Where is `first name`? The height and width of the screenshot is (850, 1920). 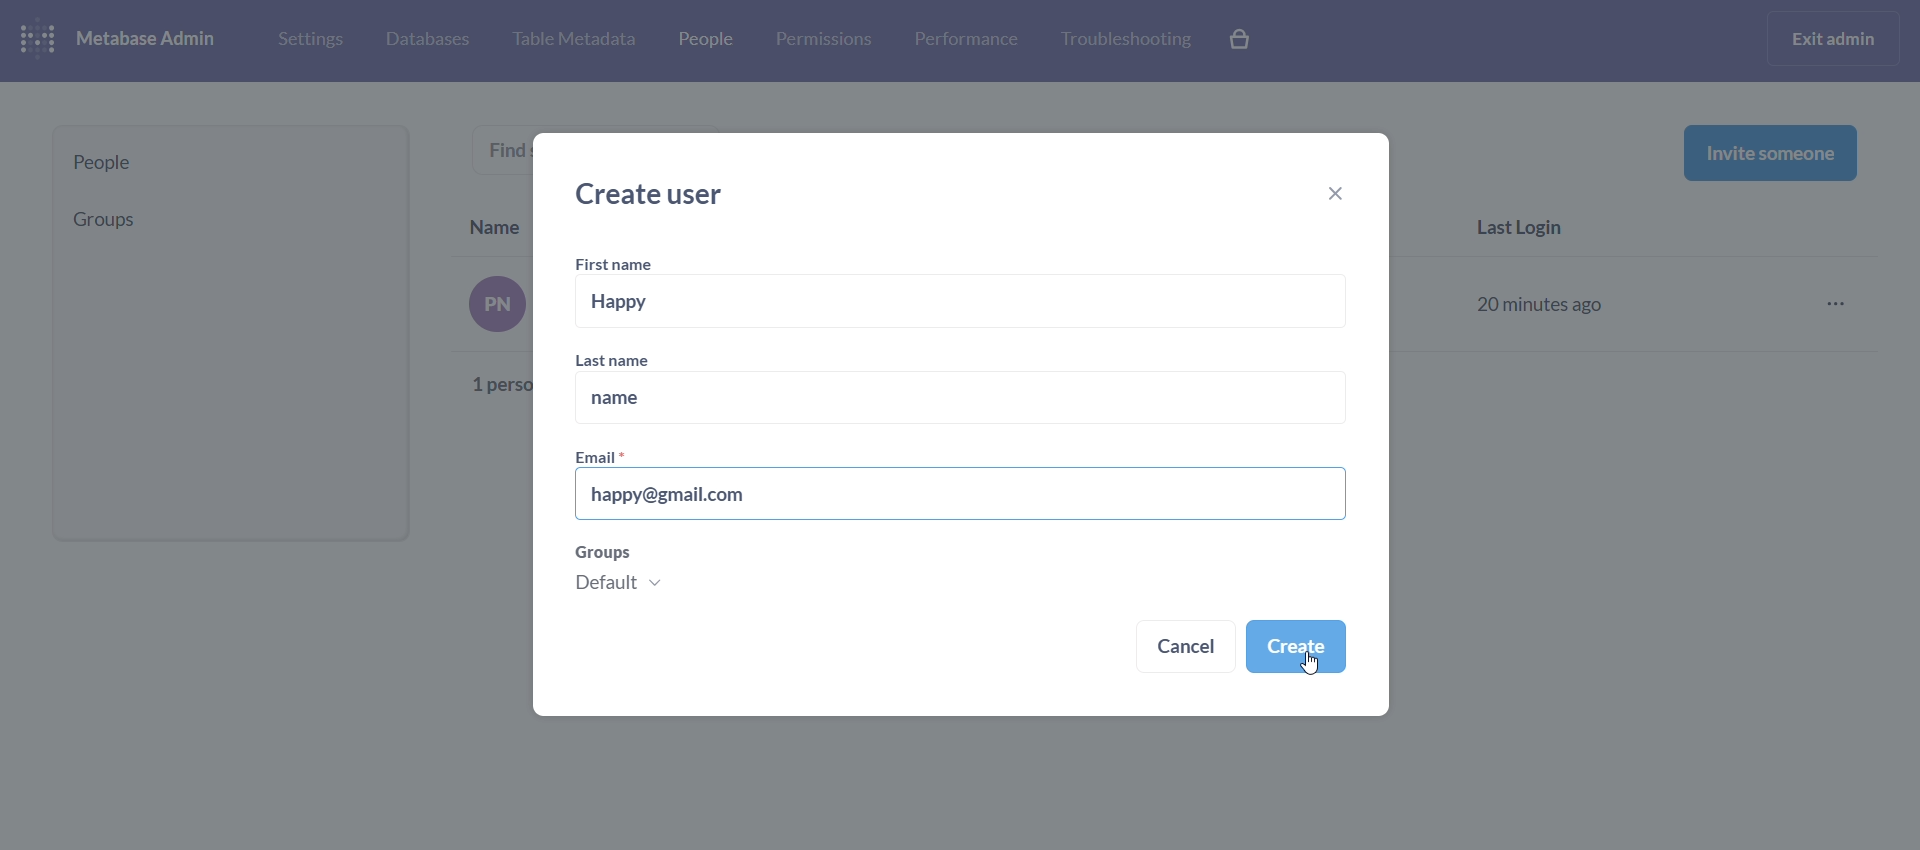
first name is located at coordinates (618, 265).